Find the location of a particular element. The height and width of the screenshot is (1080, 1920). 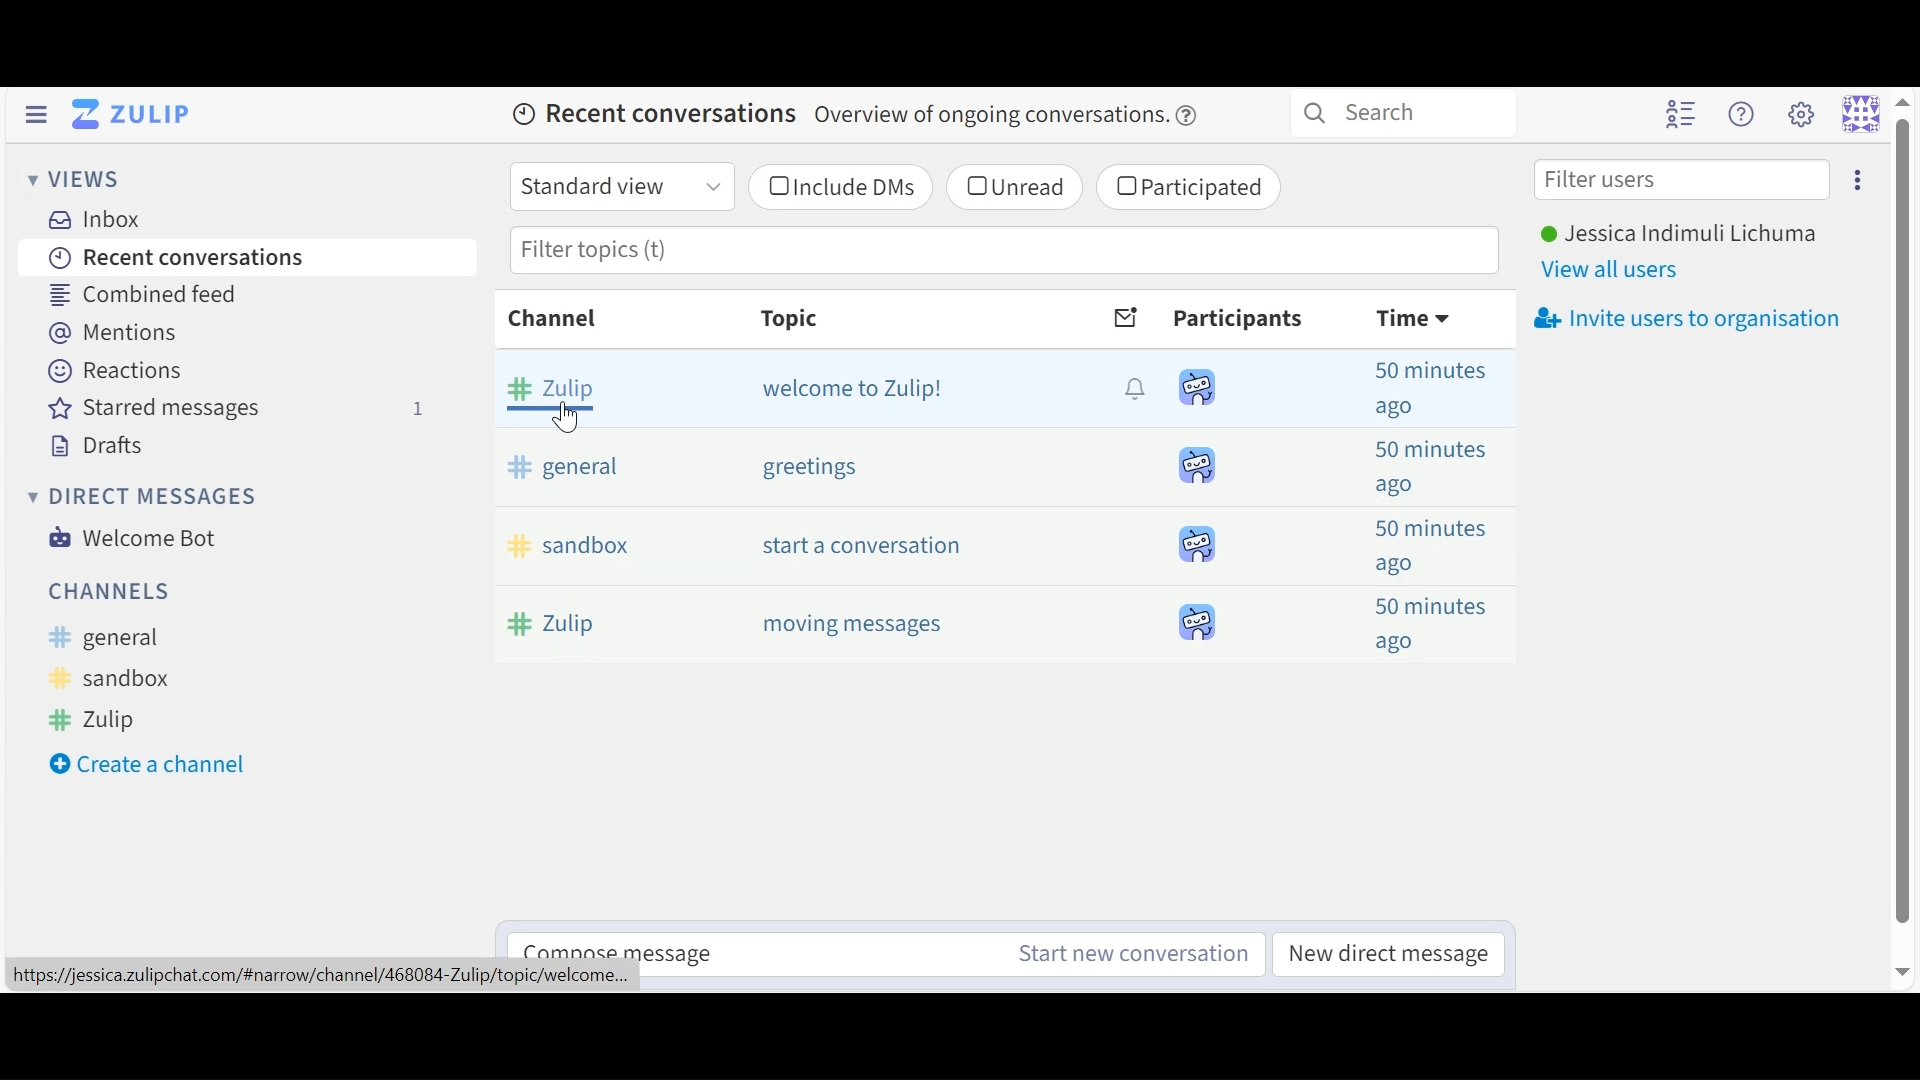

Hide Sidebar is located at coordinates (38, 112).